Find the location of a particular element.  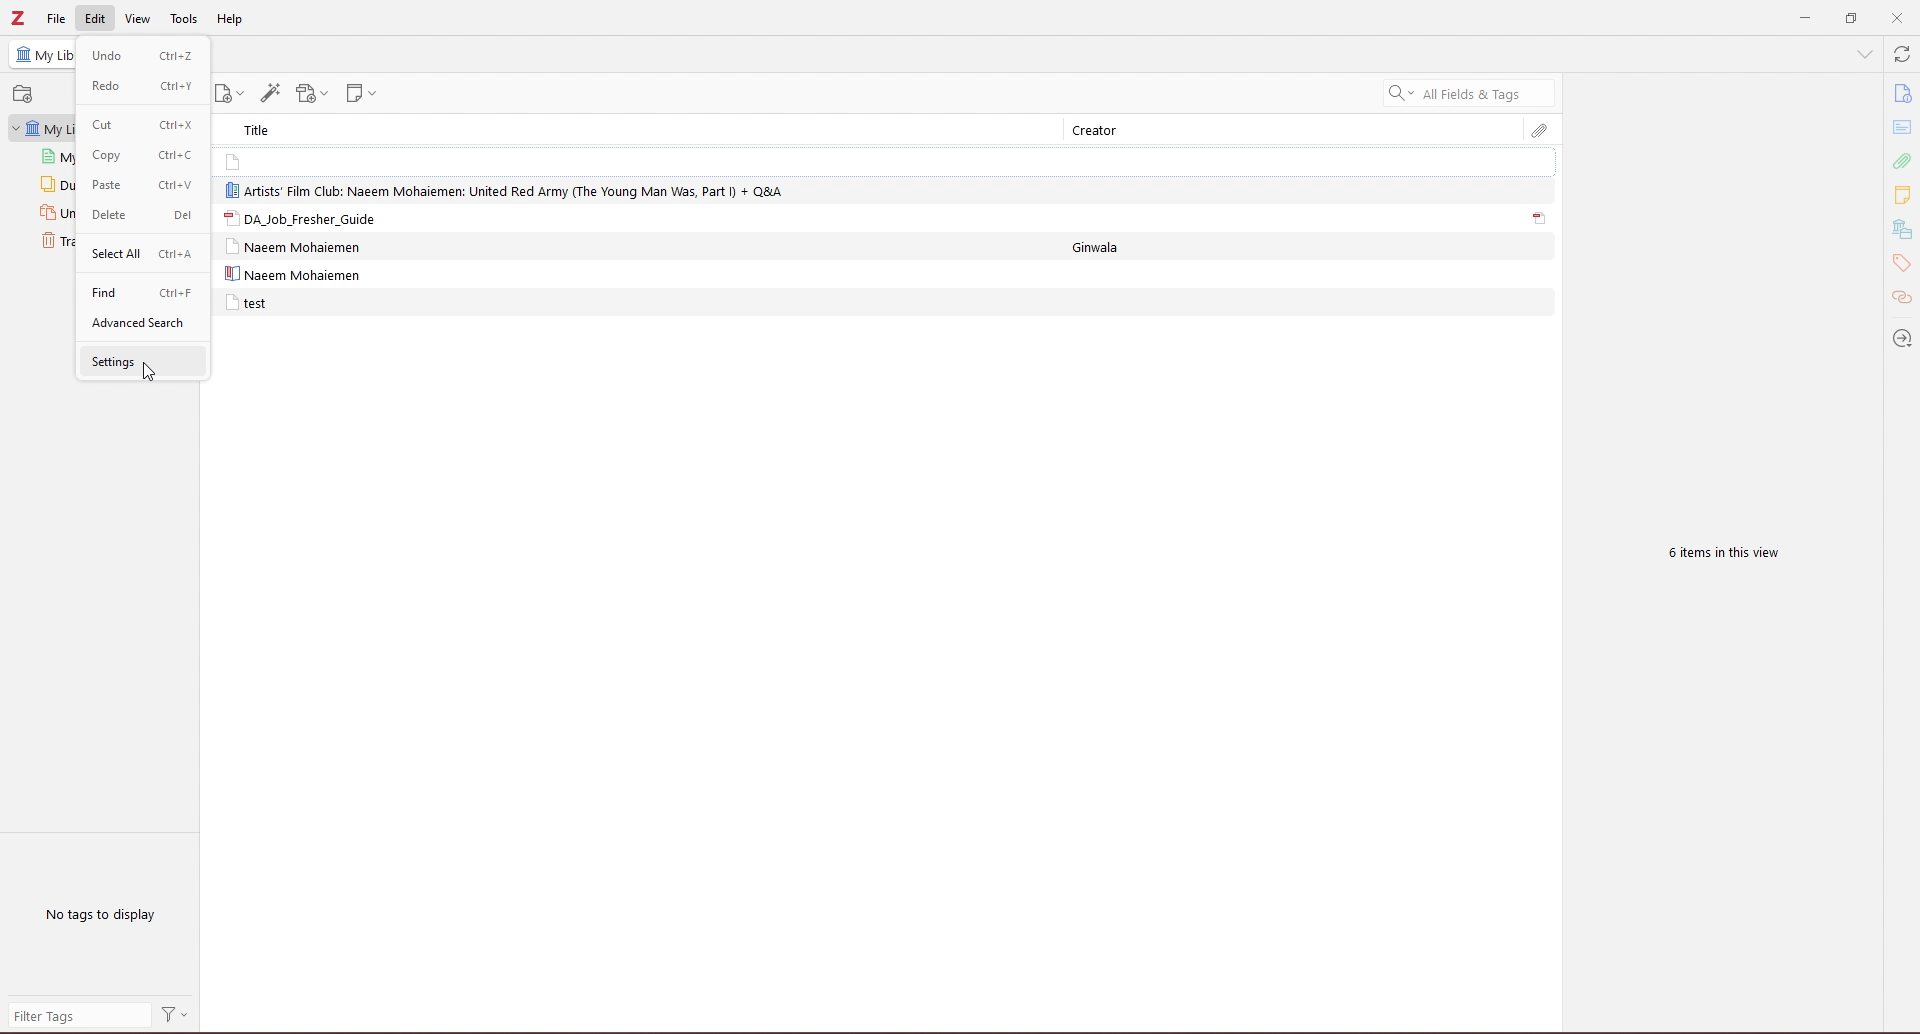

attachment is located at coordinates (1540, 131).